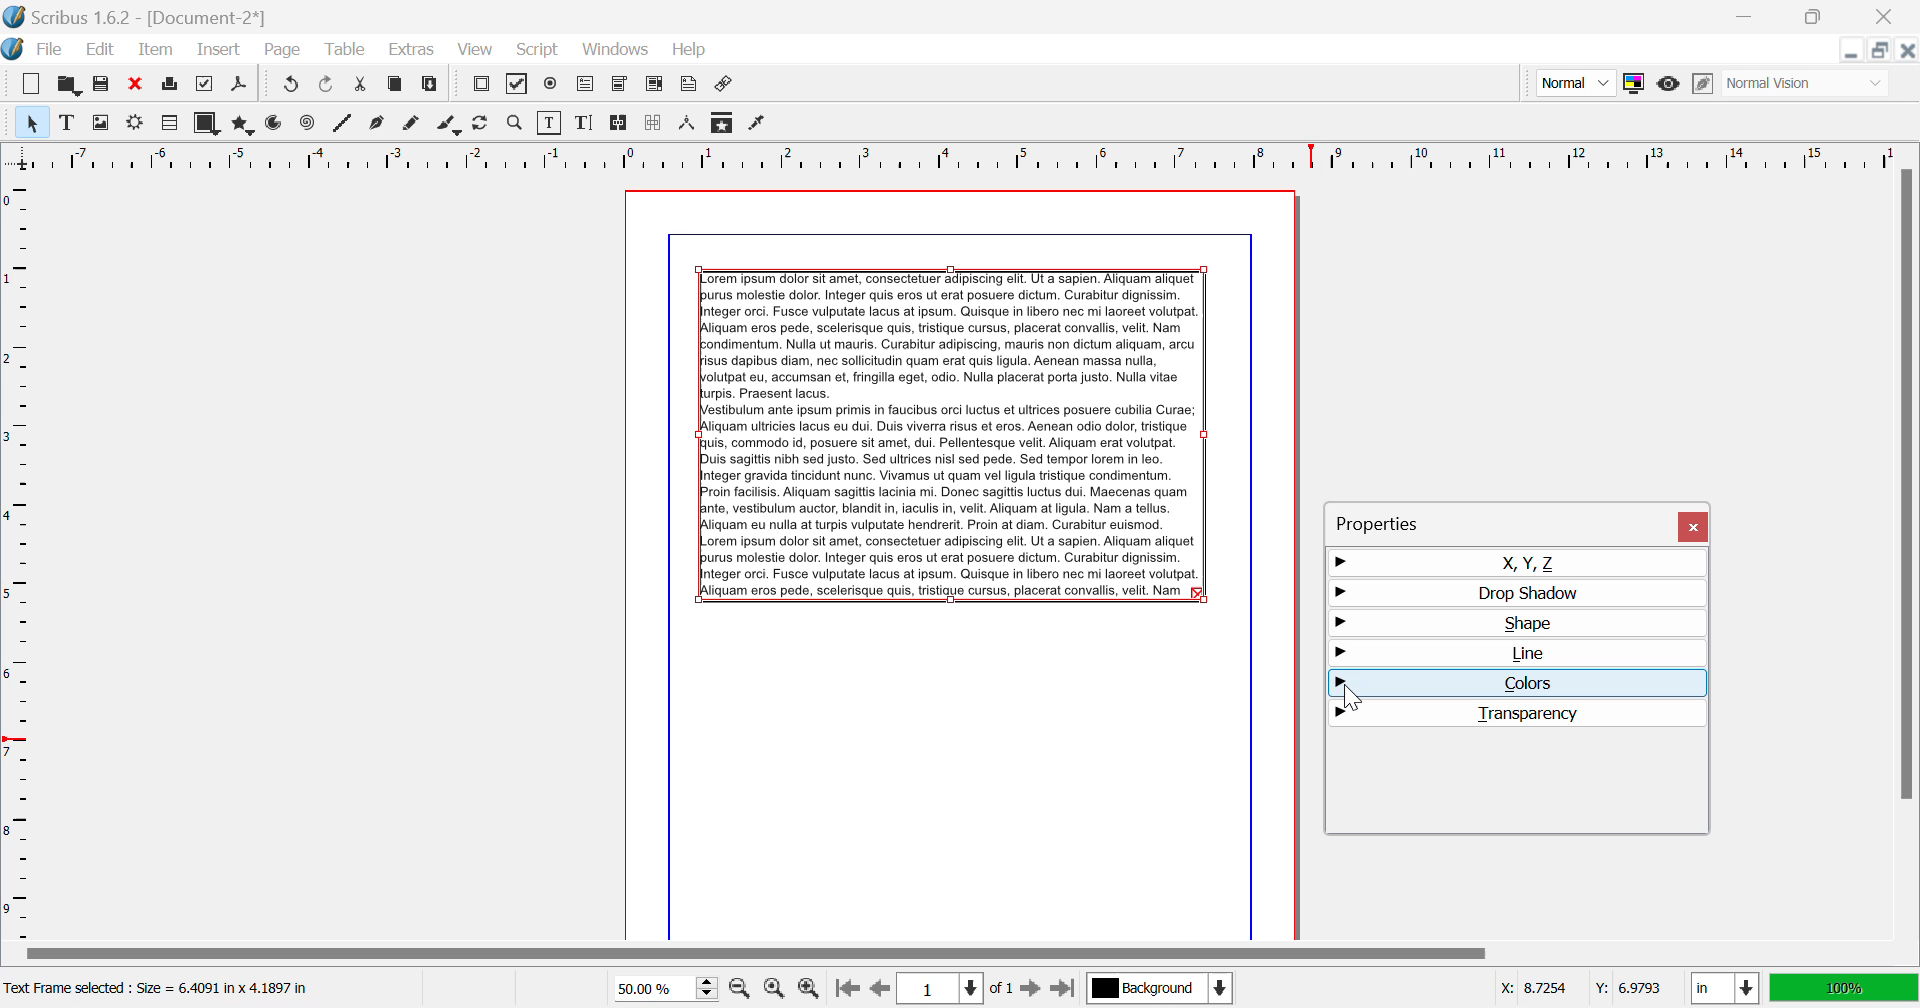 The width and height of the screenshot is (1920, 1008). What do you see at coordinates (959, 955) in the screenshot?
I see `Scroll Bar` at bounding box center [959, 955].